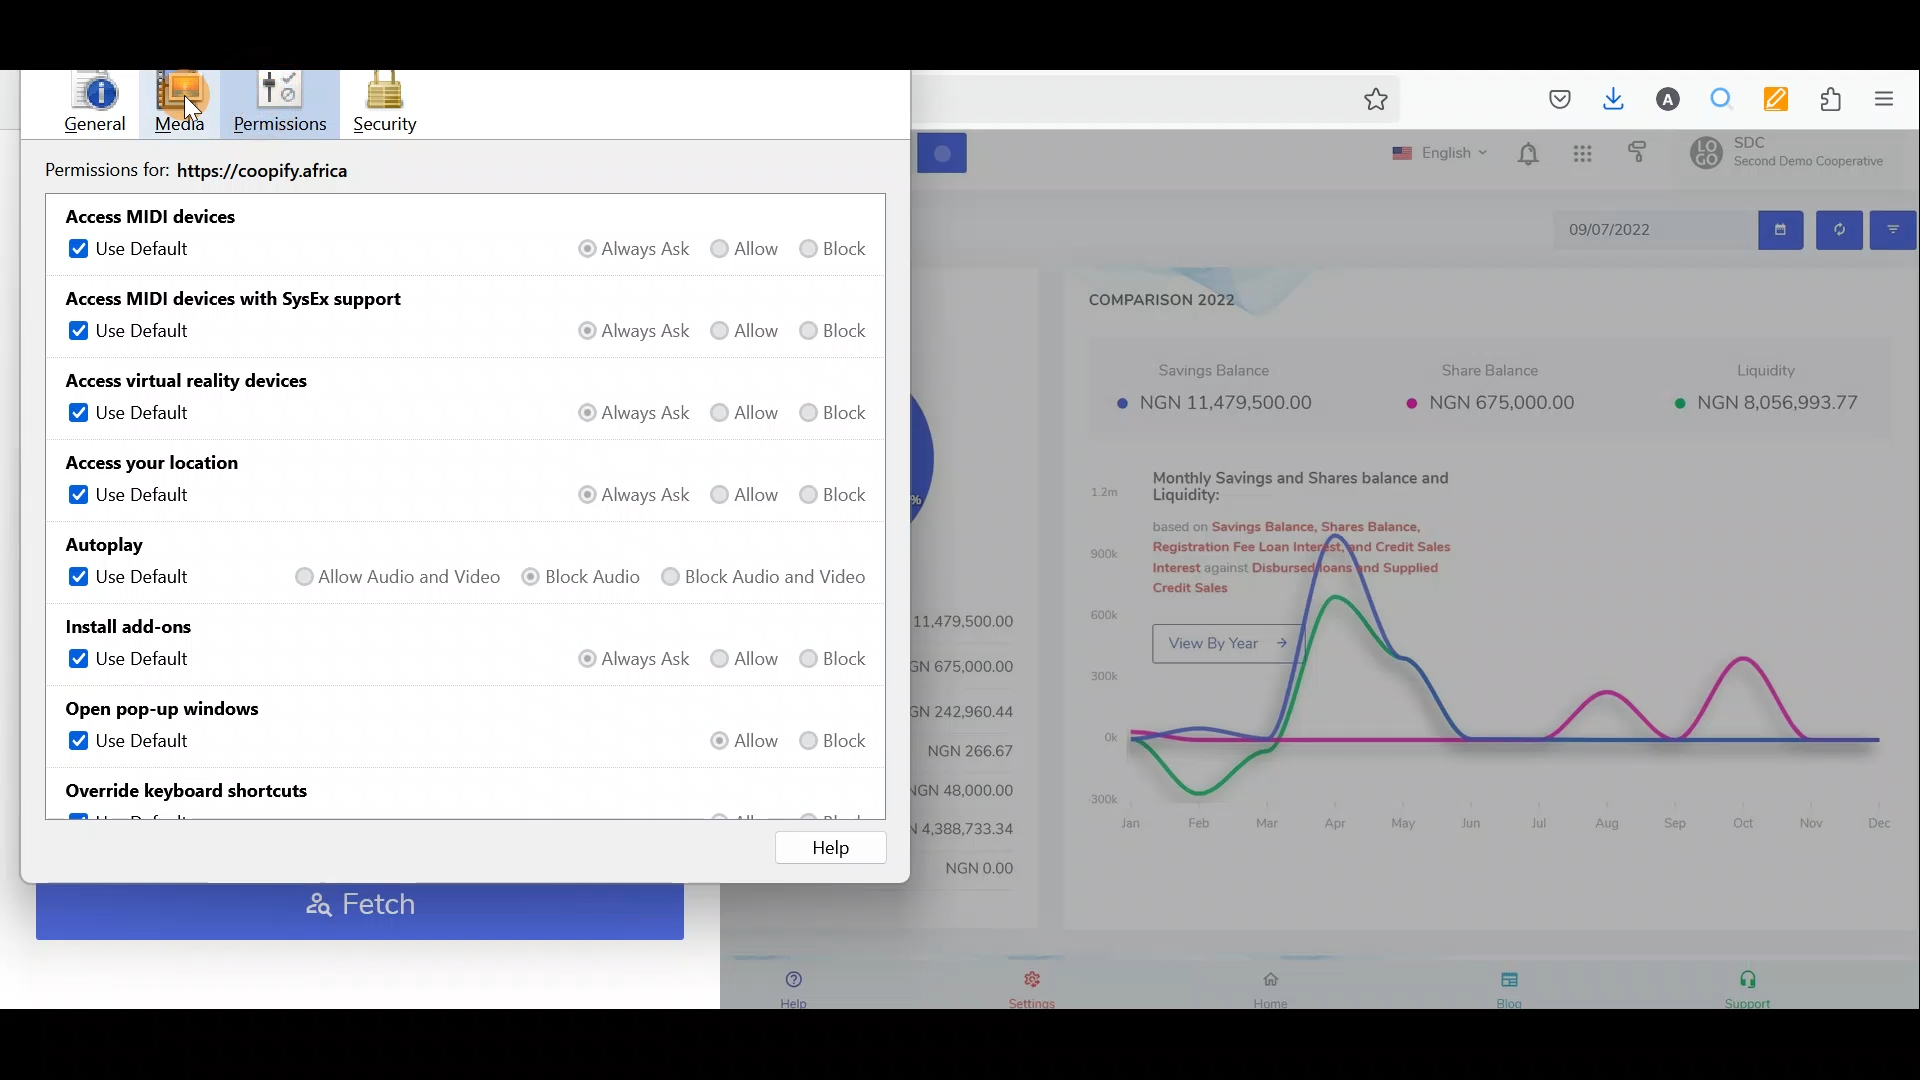 Image resolution: width=1920 pixels, height=1080 pixels. Describe the element at coordinates (1890, 100) in the screenshot. I see `Open application menu` at that location.